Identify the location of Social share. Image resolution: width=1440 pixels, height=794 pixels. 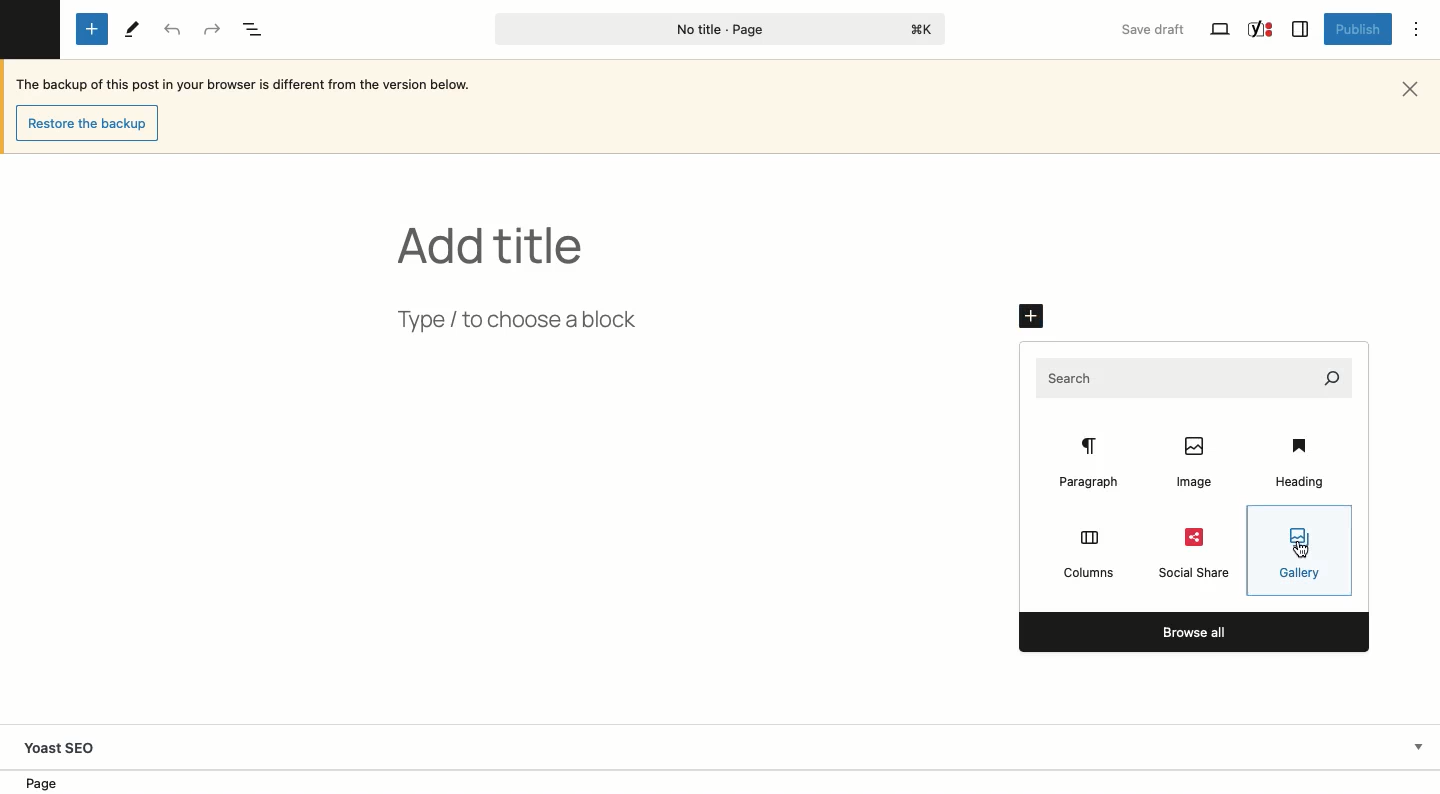
(1190, 552).